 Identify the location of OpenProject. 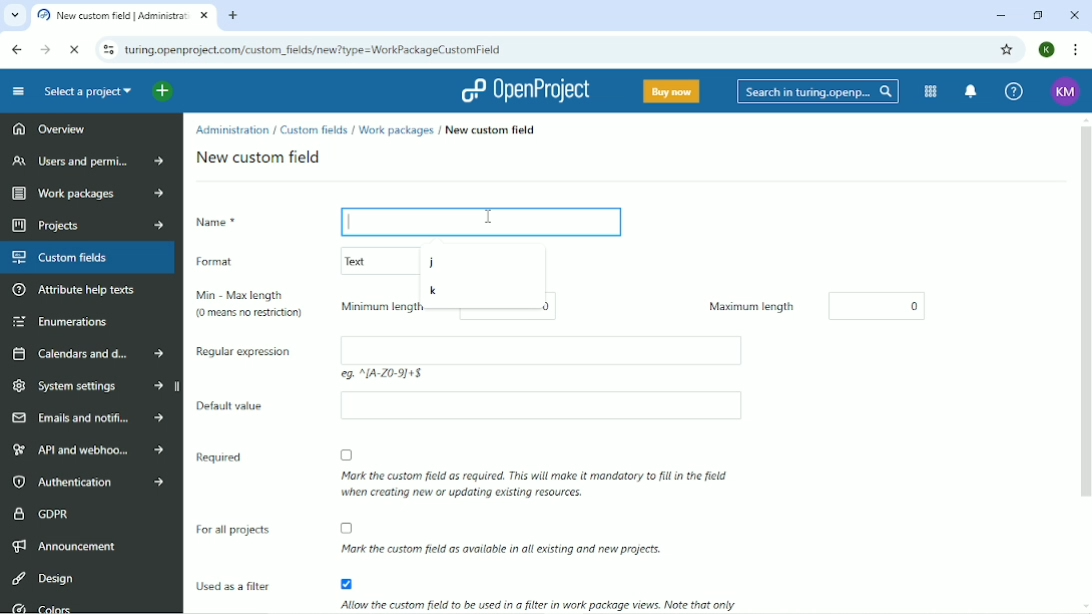
(530, 91).